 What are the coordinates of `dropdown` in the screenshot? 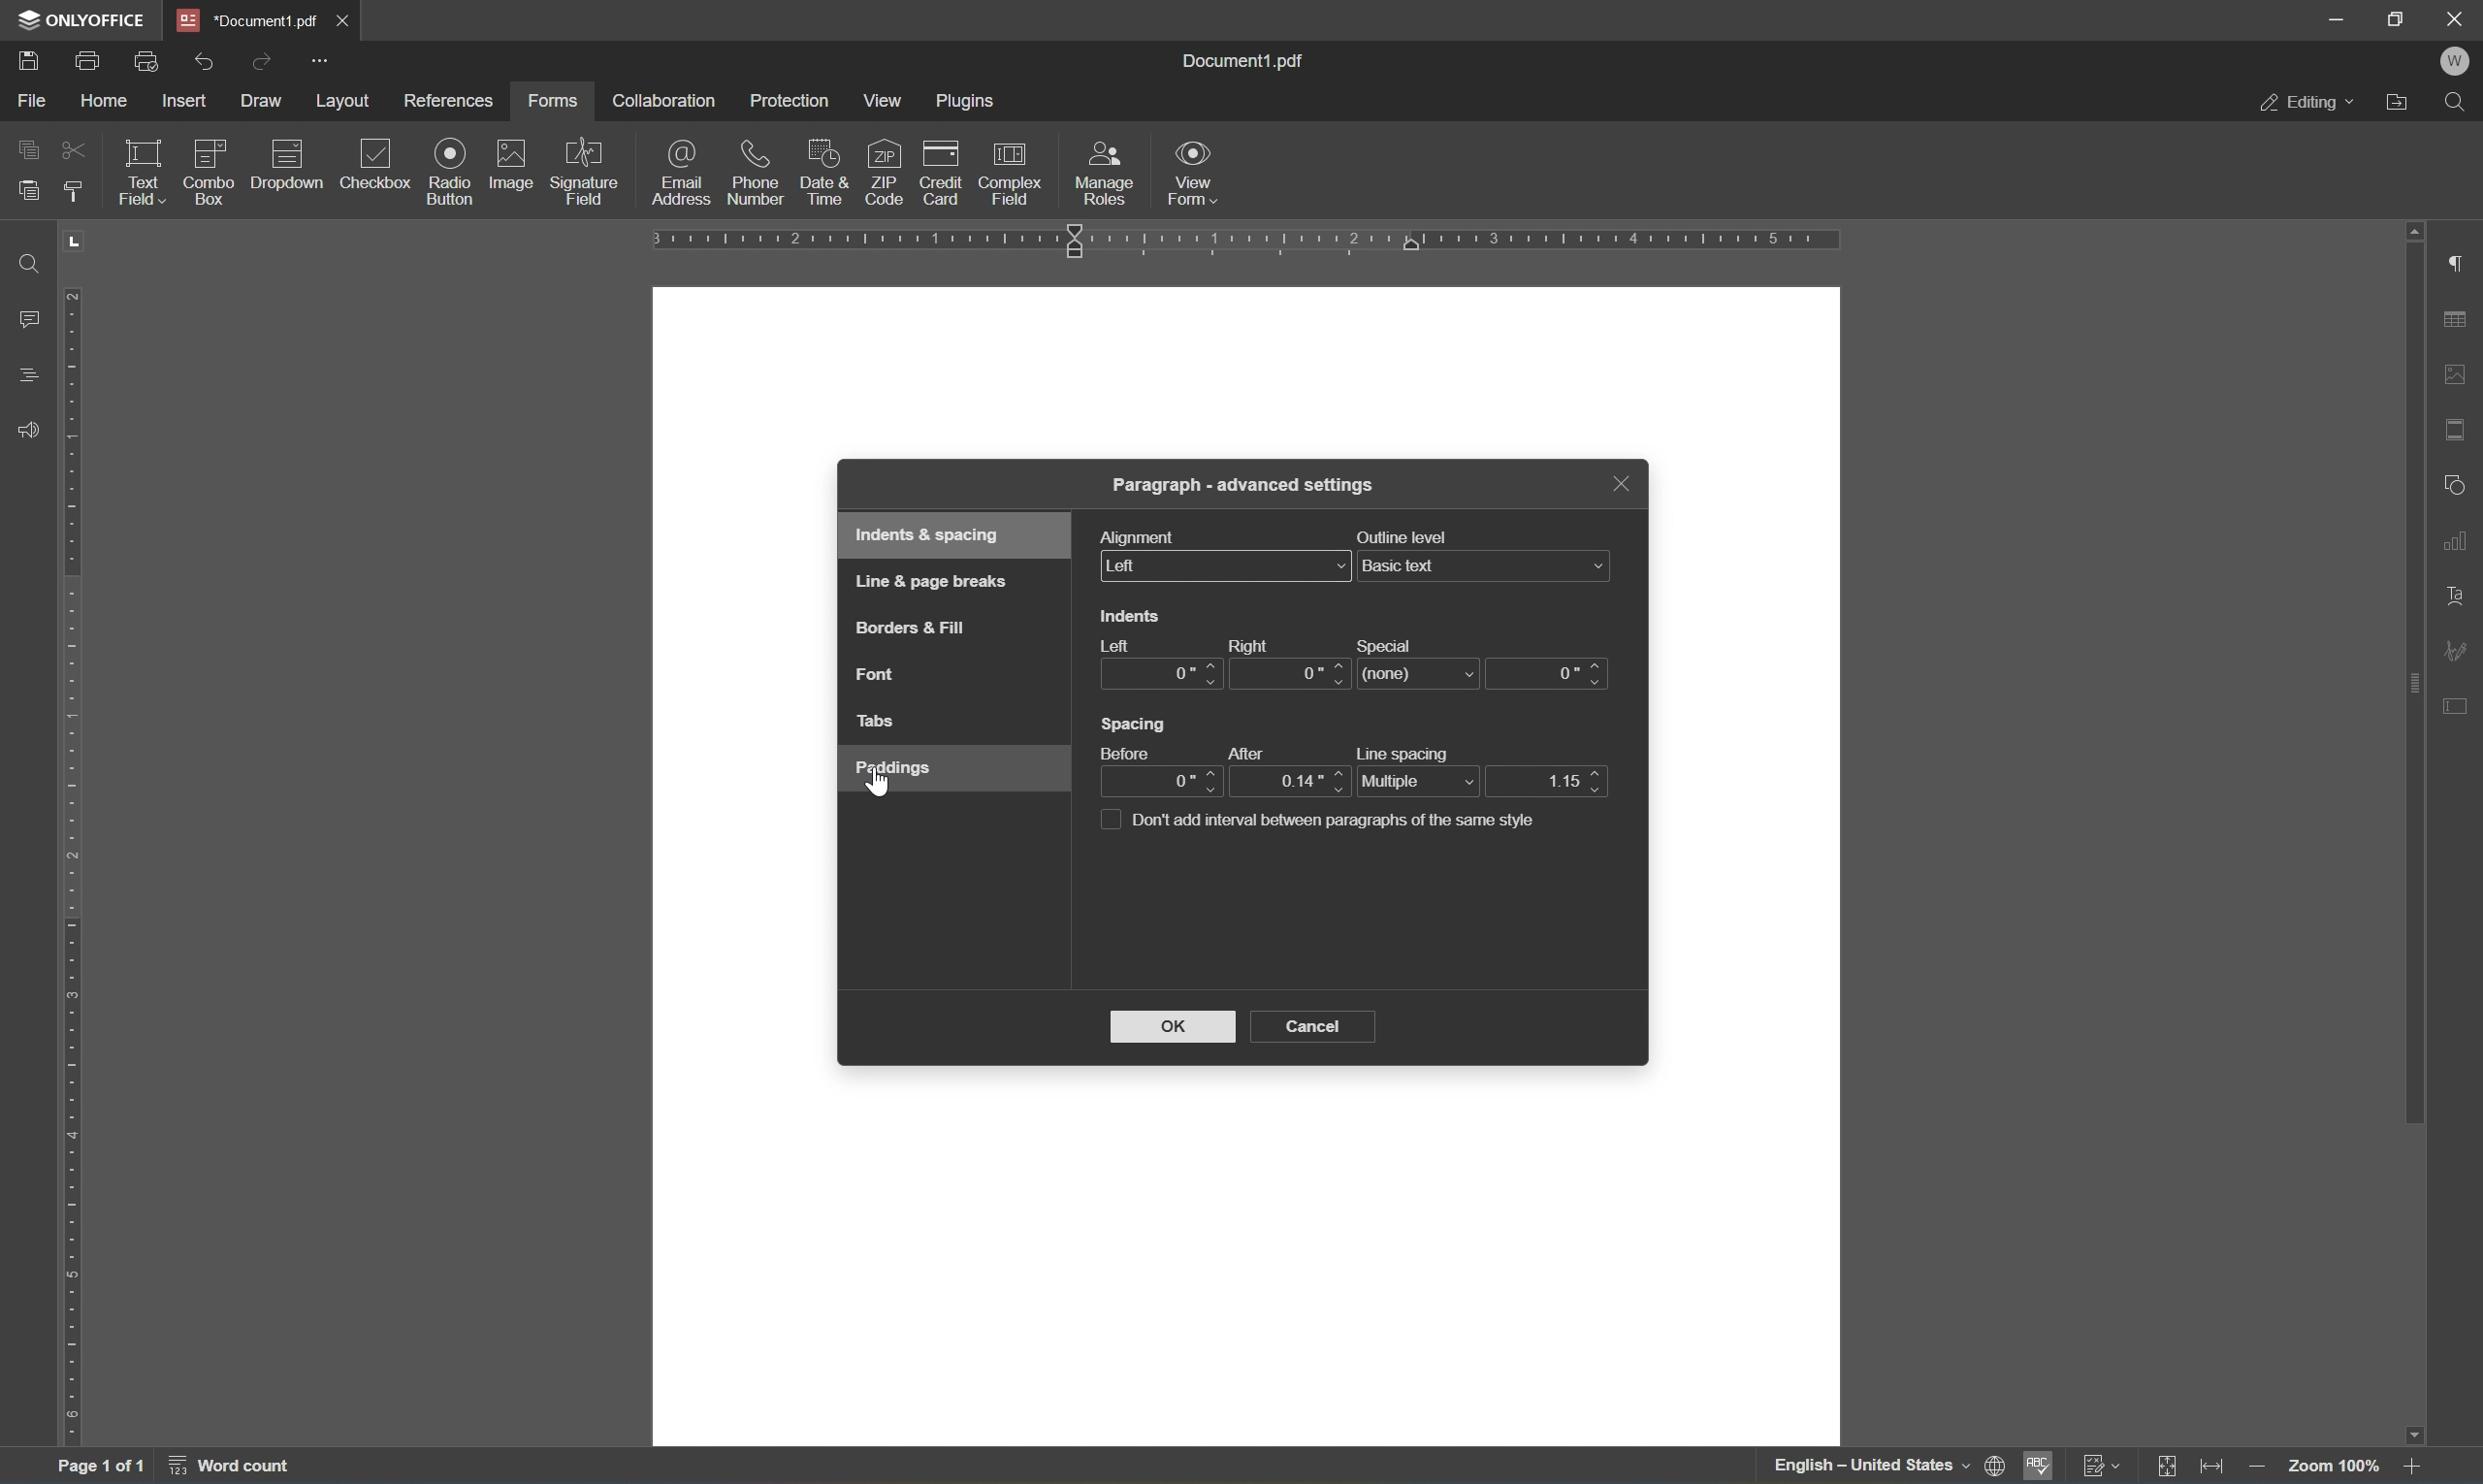 It's located at (290, 165).